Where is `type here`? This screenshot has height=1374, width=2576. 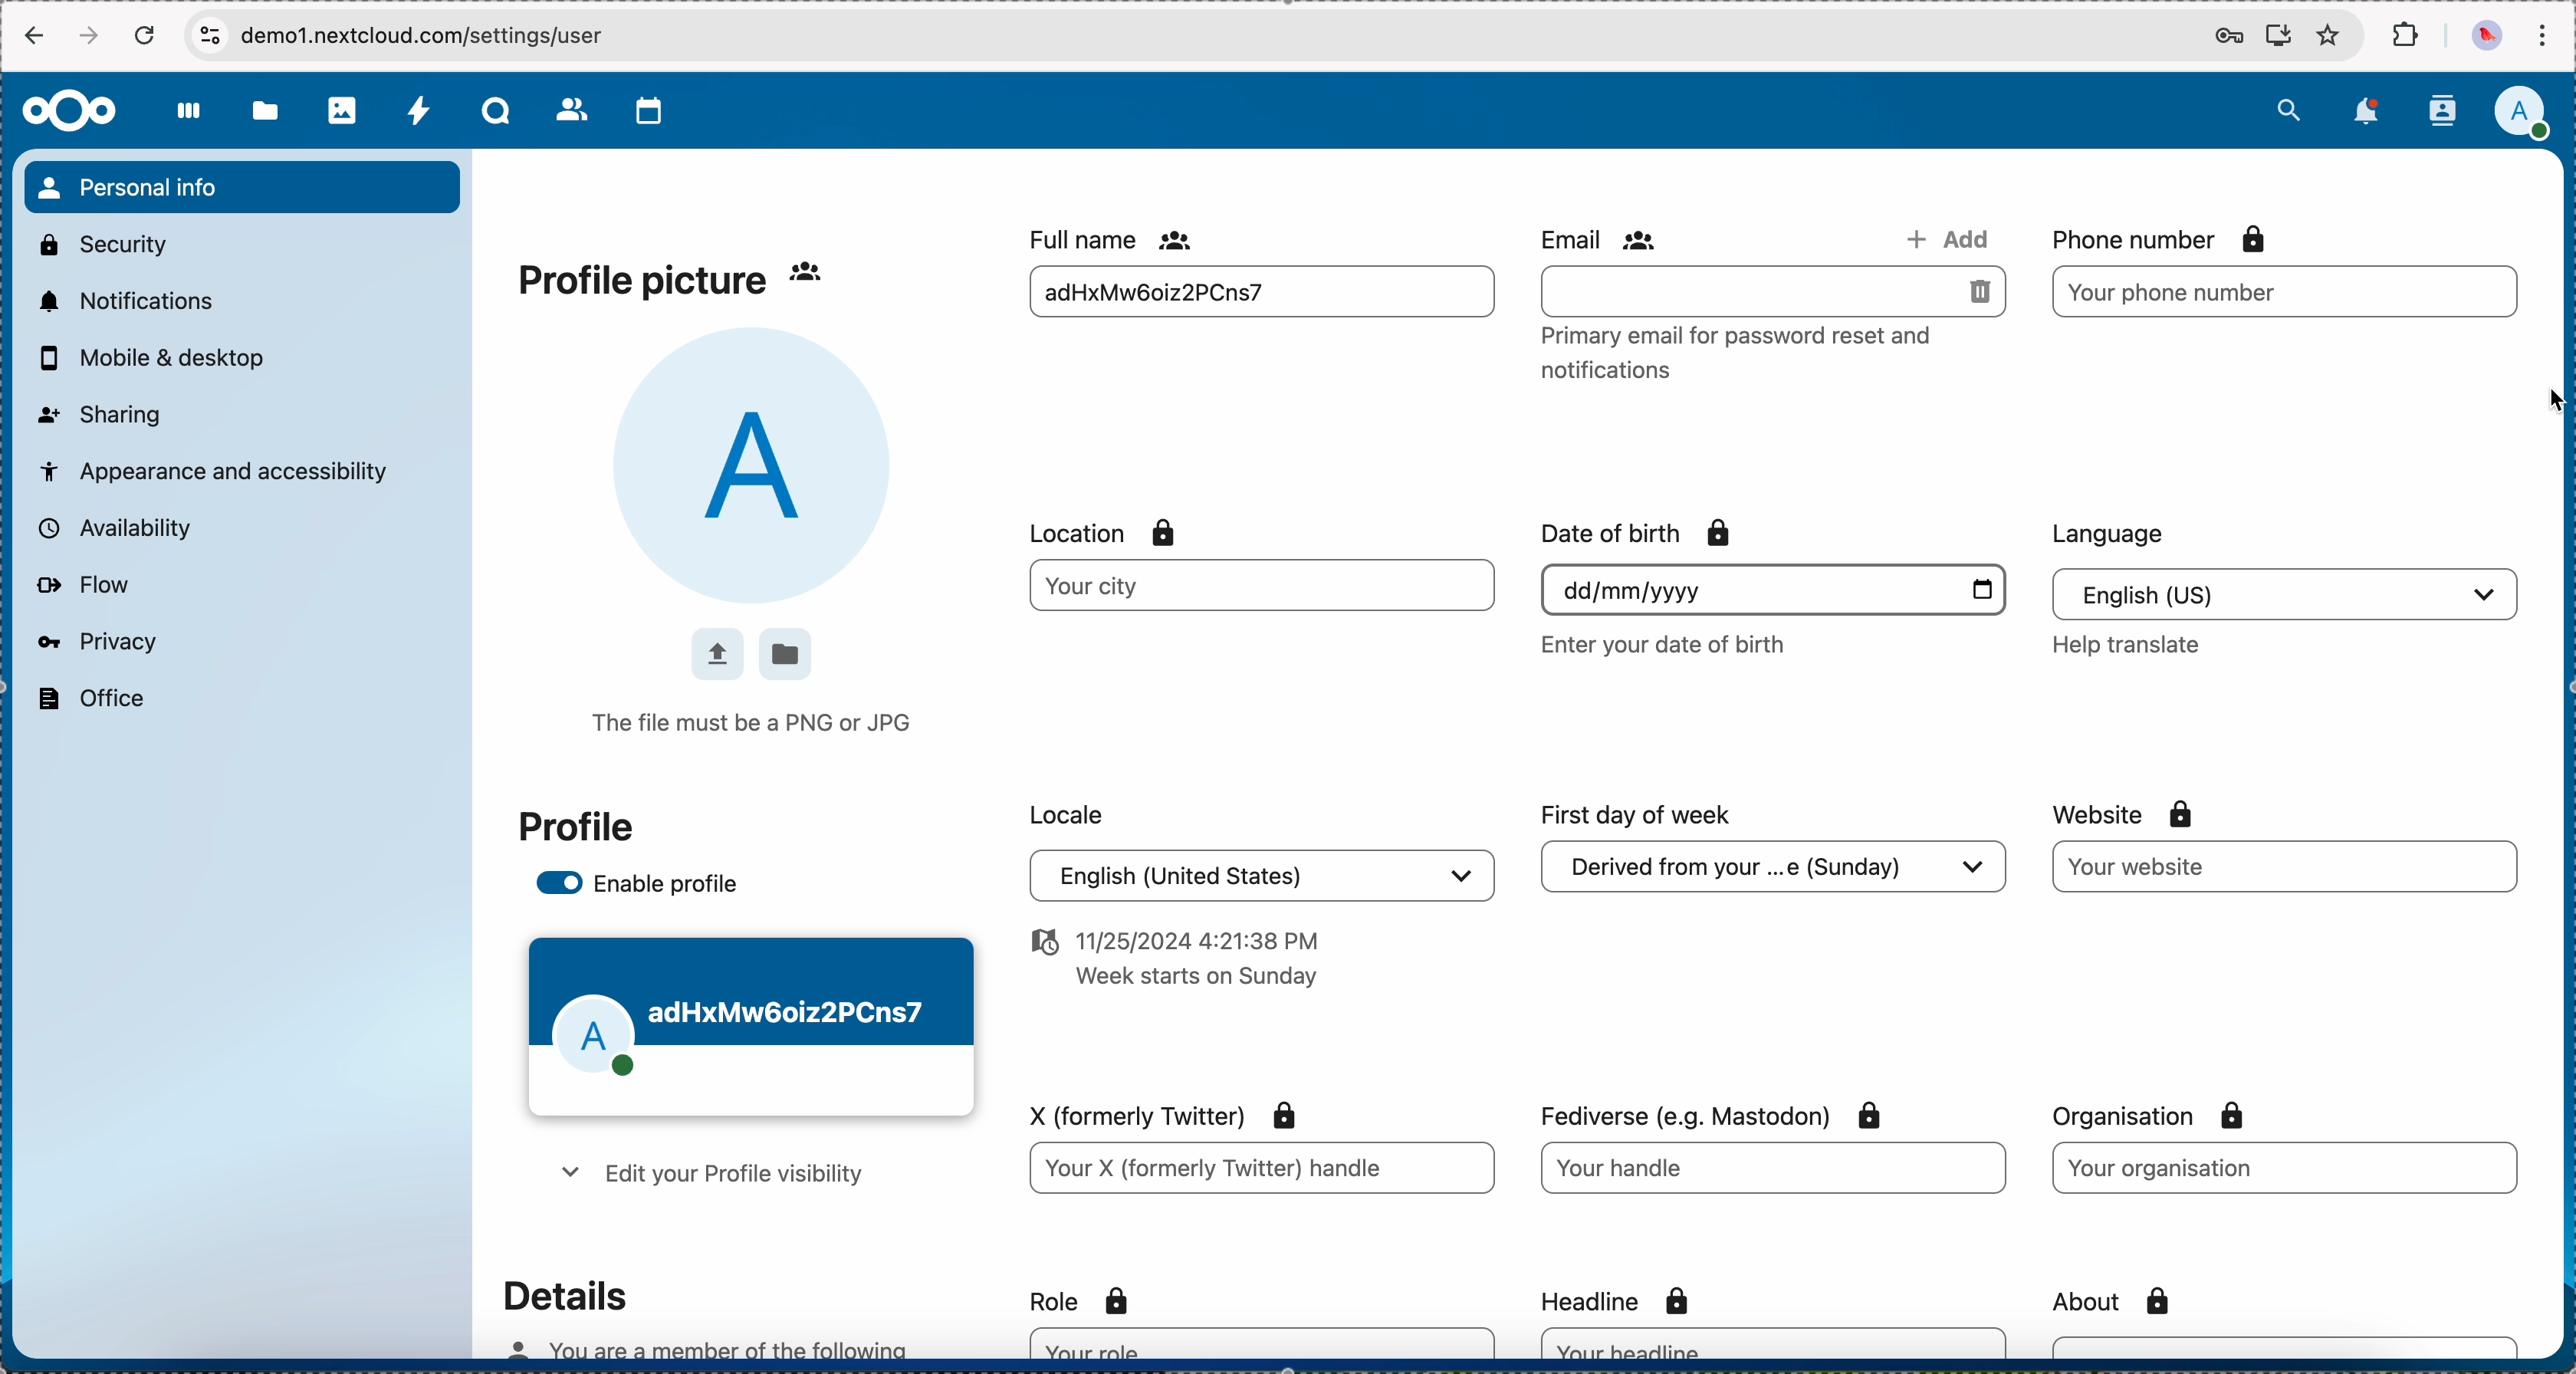 type here is located at coordinates (2284, 1170).